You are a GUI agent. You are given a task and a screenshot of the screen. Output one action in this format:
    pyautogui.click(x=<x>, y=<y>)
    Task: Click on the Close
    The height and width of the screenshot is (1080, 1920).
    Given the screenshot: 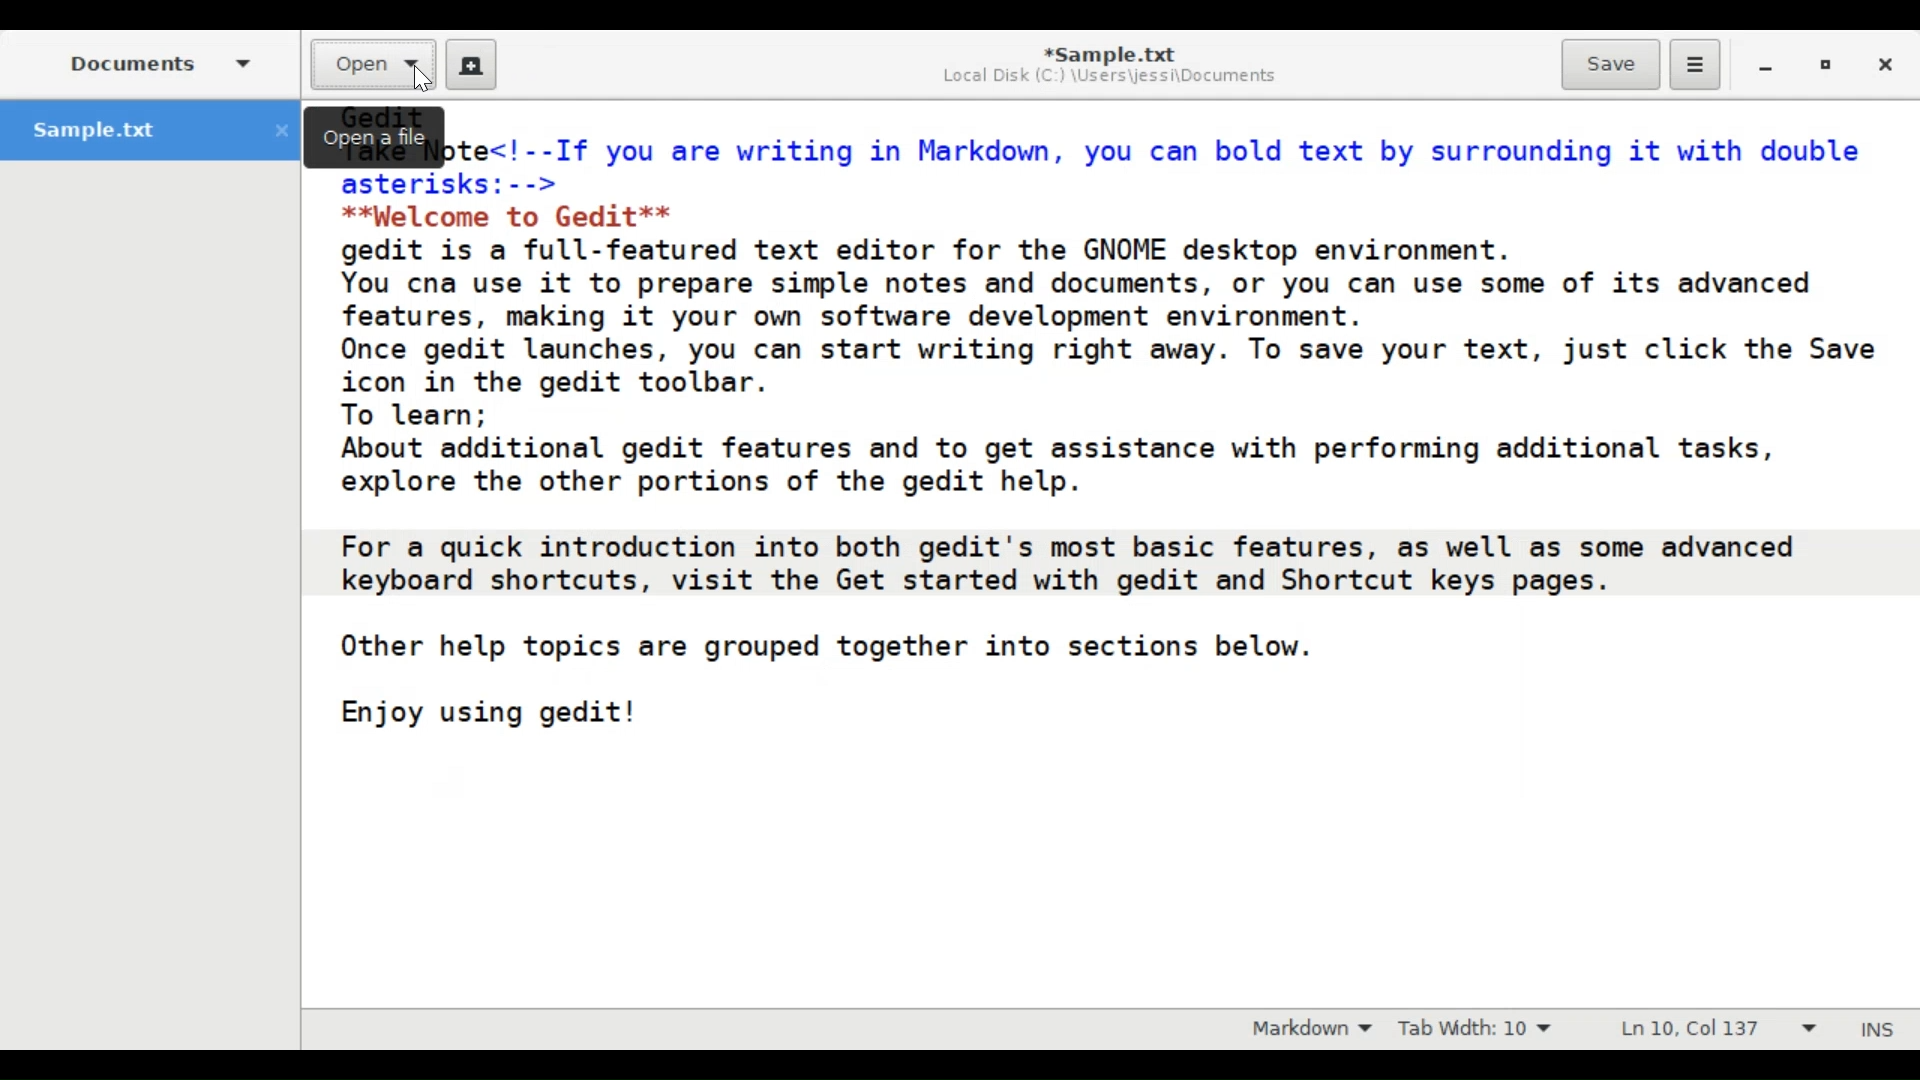 What is the action you would take?
    pyautogui.click(x=1883, y=63)
    